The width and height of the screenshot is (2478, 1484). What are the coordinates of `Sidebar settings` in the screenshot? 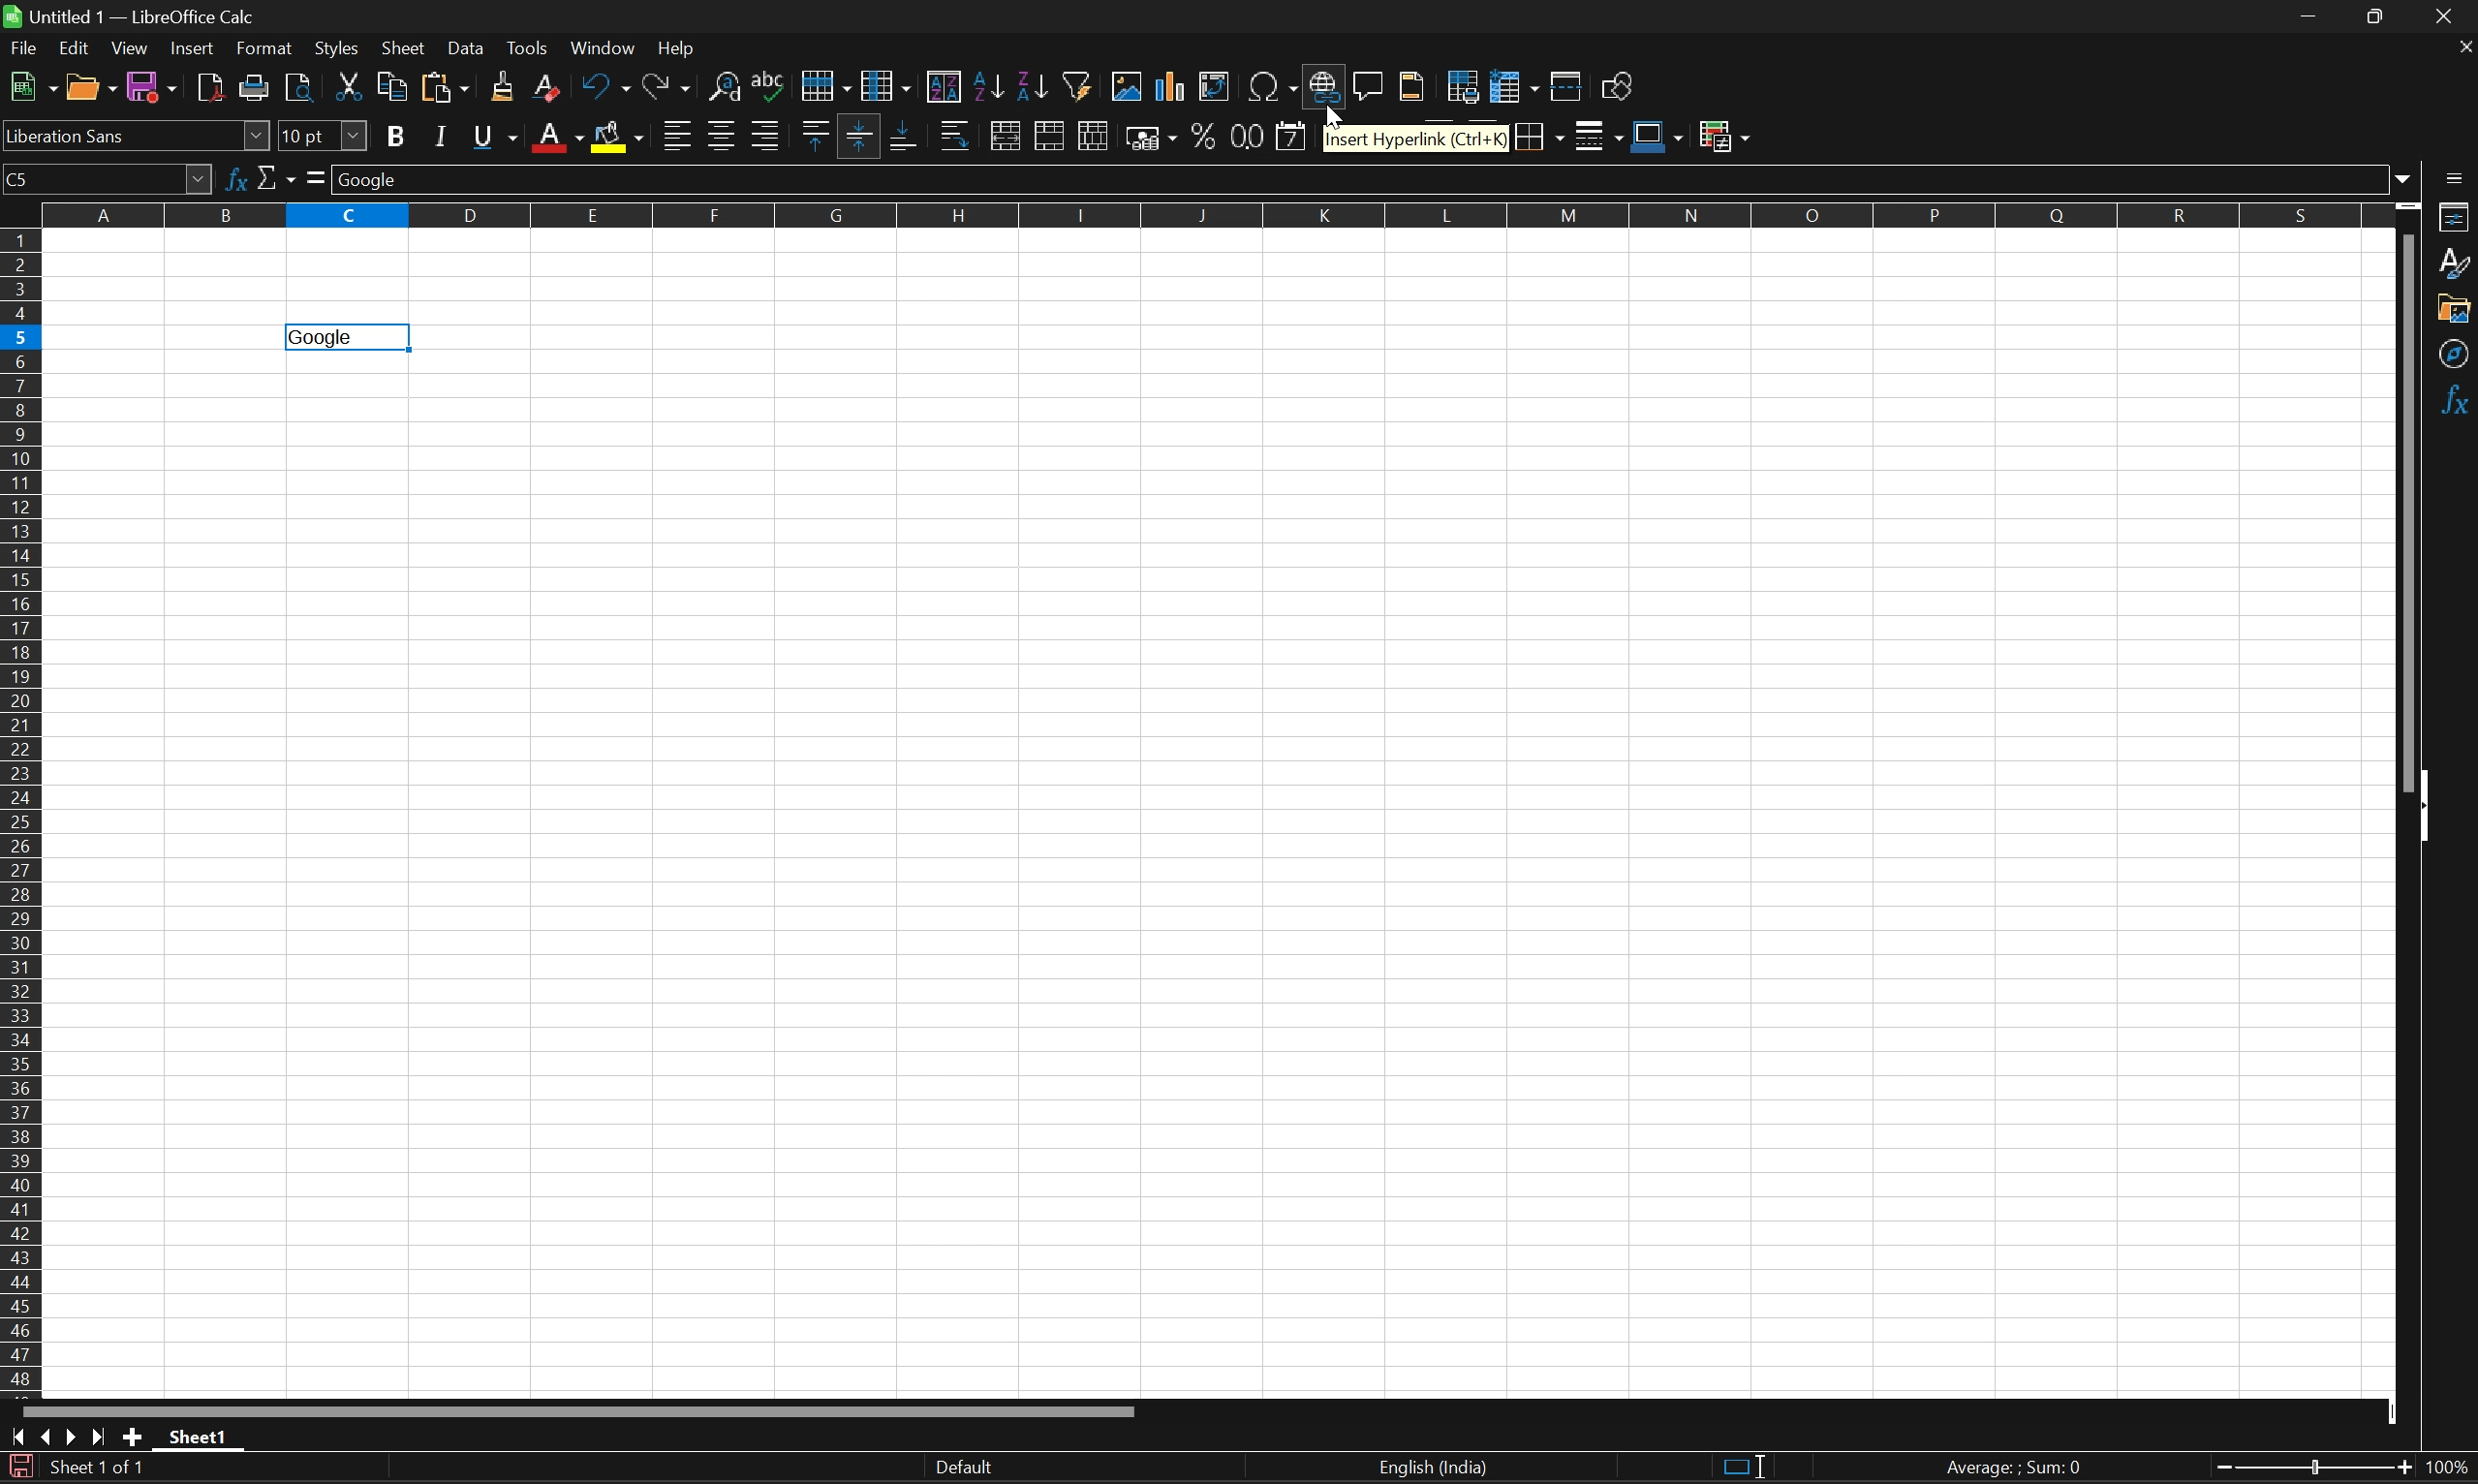 It's located at (2456, 177).